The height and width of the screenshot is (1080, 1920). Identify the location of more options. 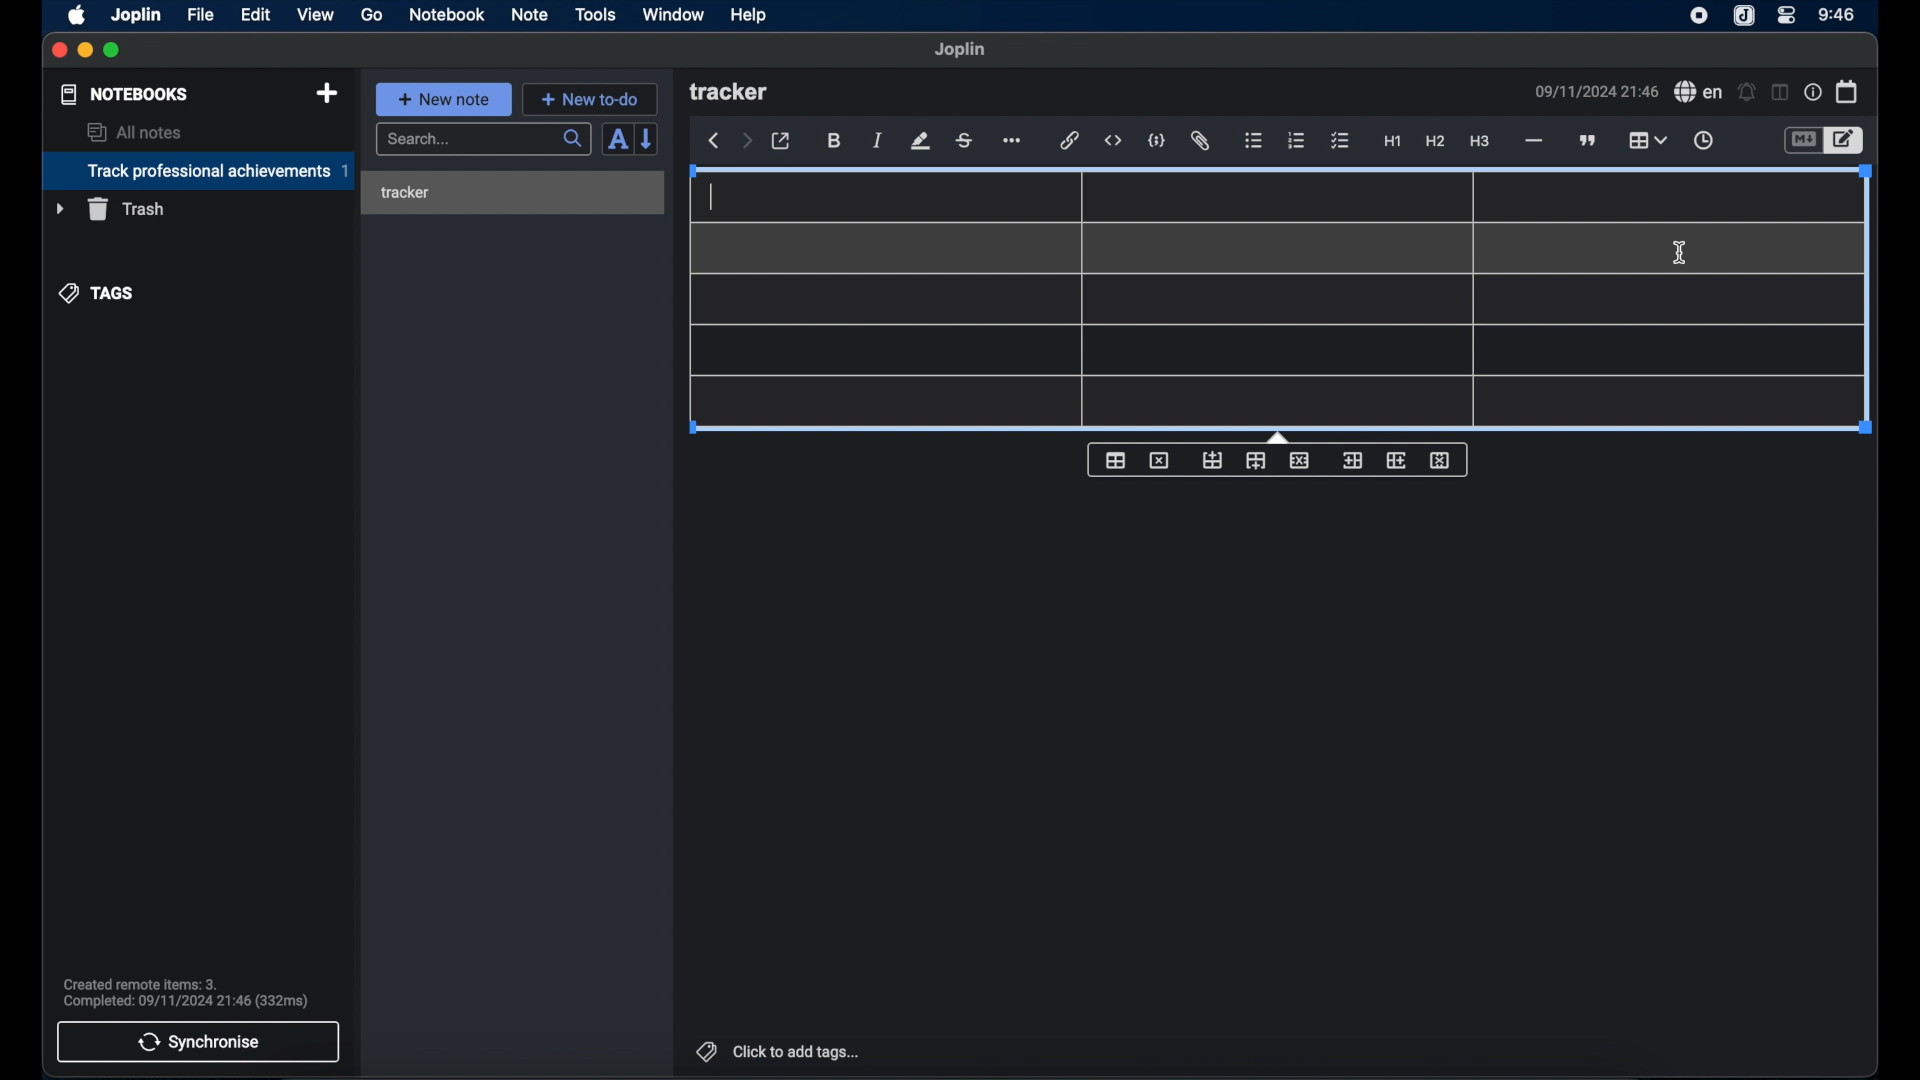
(1014, 141).